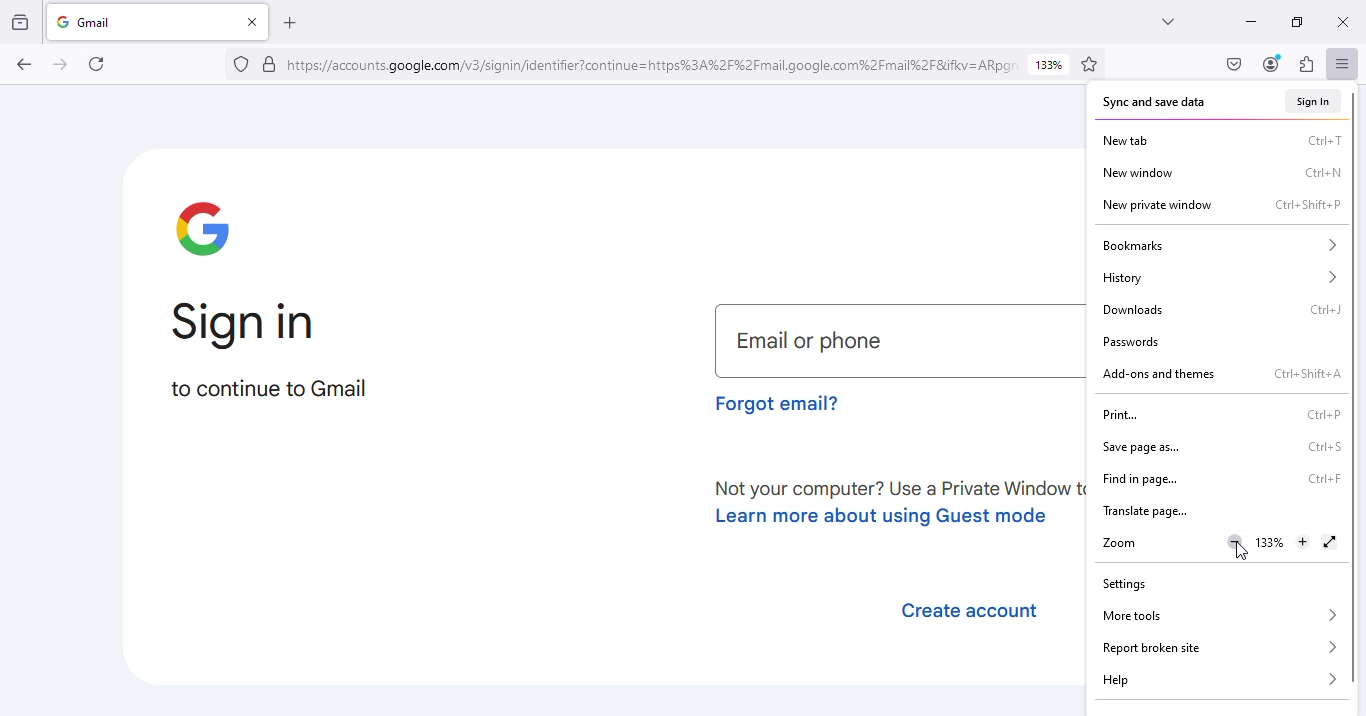  Describe the element at coordinates (1124, 415) in the screenshot. I see `print` at that location.